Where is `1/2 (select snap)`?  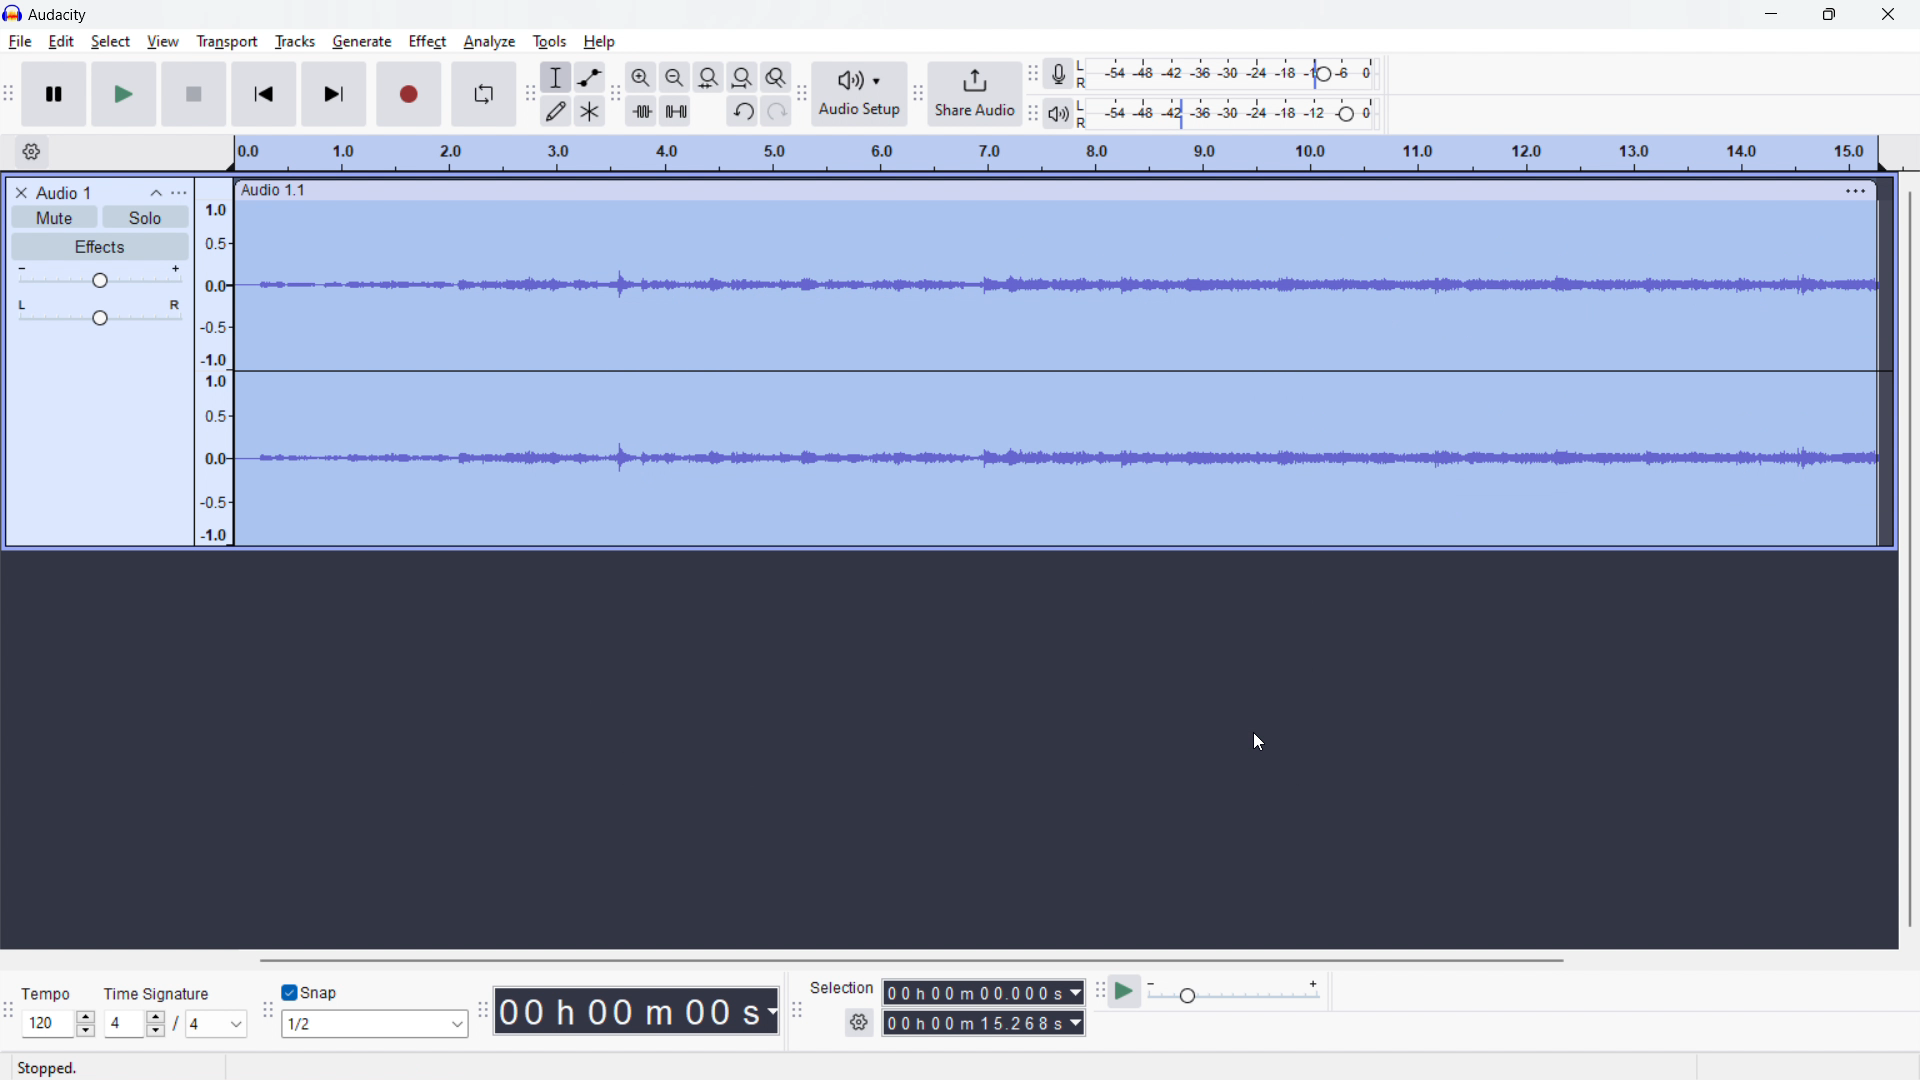 1/2 (select snap) is located at coordinates (376, 1023).